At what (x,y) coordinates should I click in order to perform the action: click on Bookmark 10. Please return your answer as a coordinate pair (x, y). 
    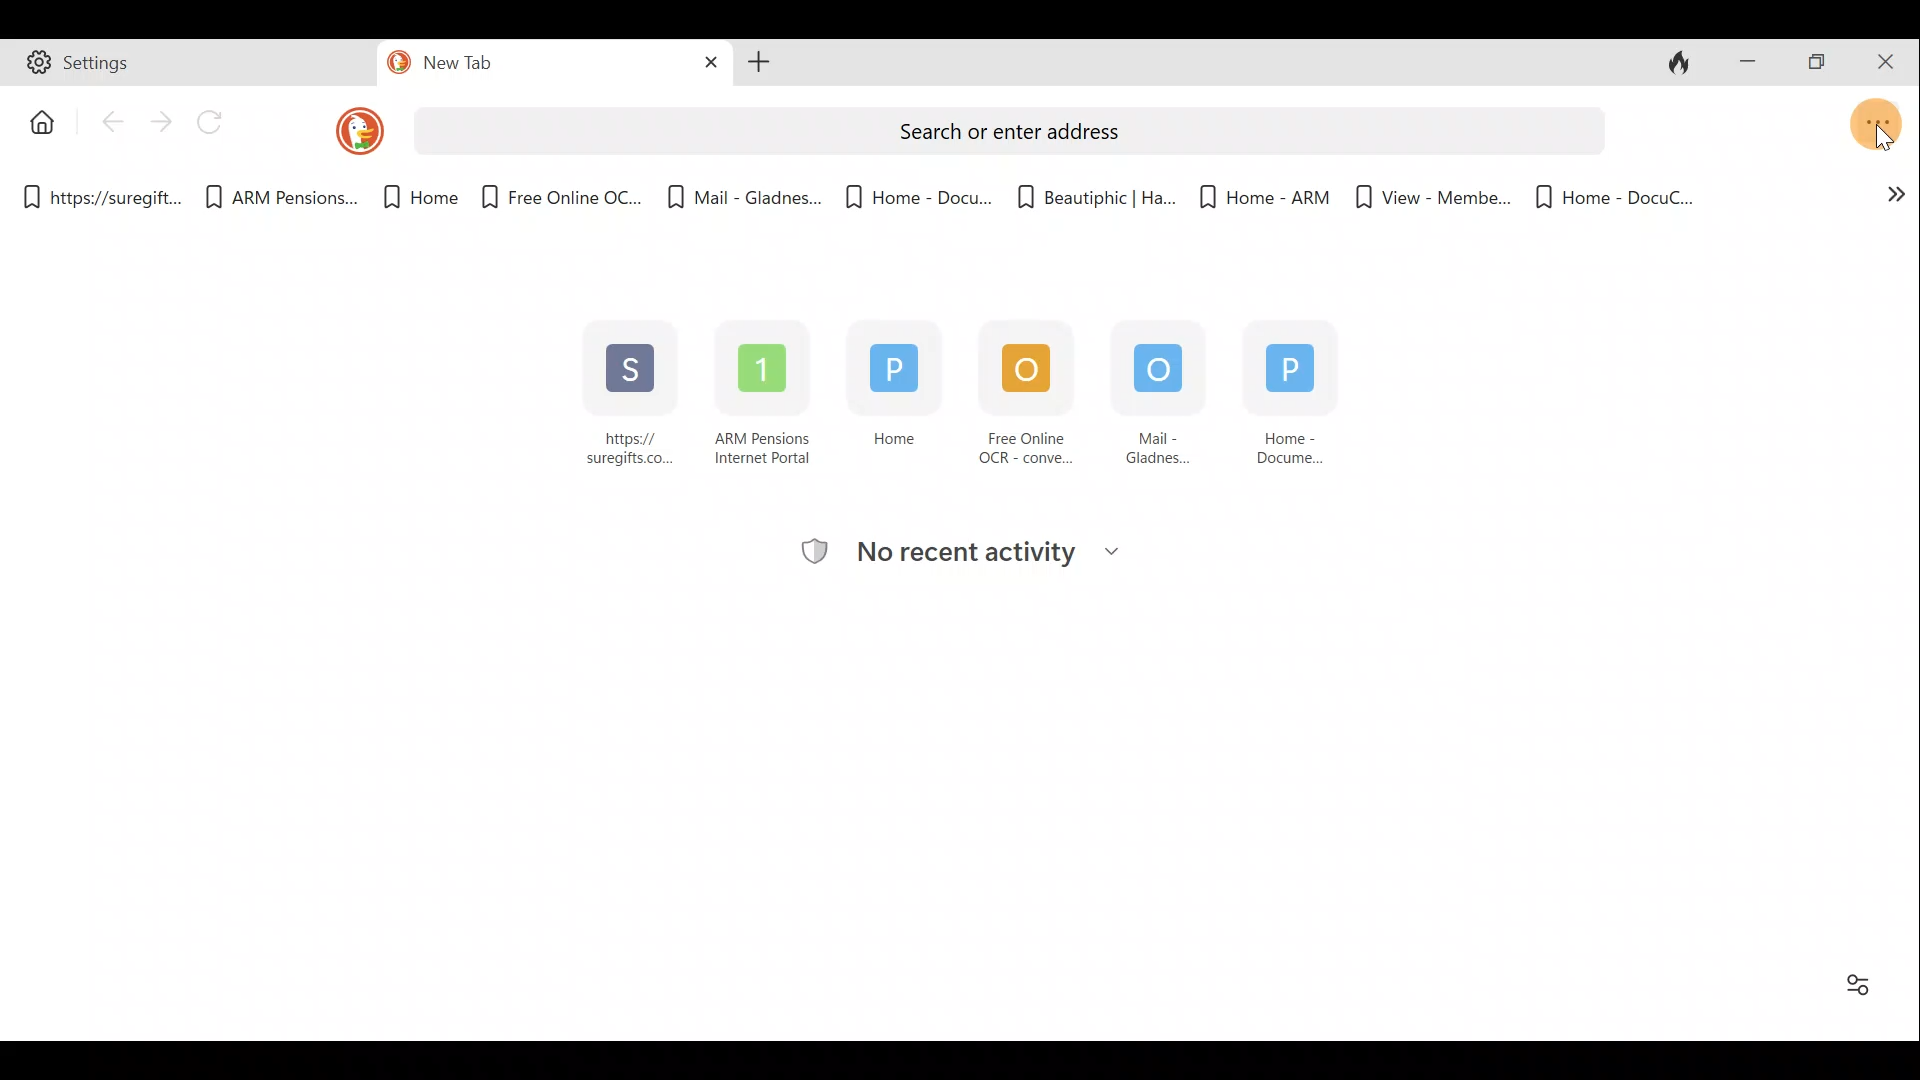
    Looking at the image, I should click on (1613, 194).